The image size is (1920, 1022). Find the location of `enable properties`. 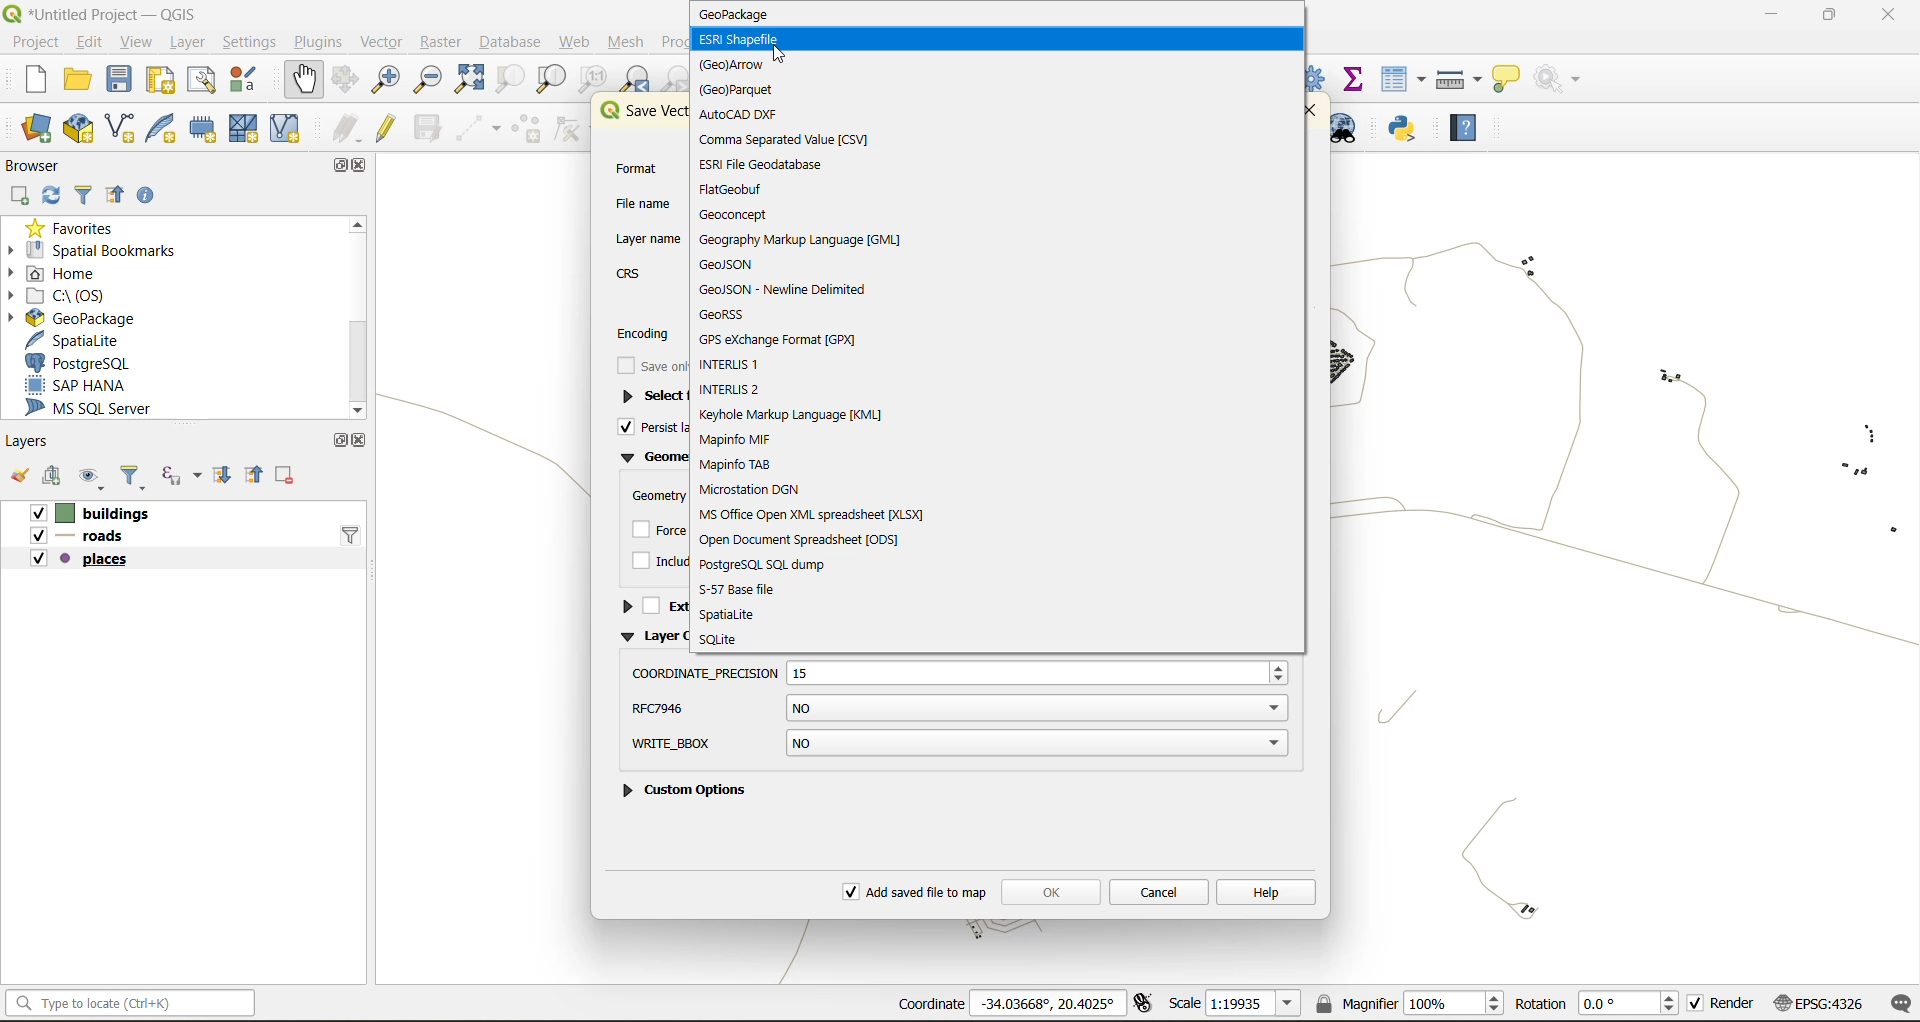

enable properties is located at coordinates (146, 196).